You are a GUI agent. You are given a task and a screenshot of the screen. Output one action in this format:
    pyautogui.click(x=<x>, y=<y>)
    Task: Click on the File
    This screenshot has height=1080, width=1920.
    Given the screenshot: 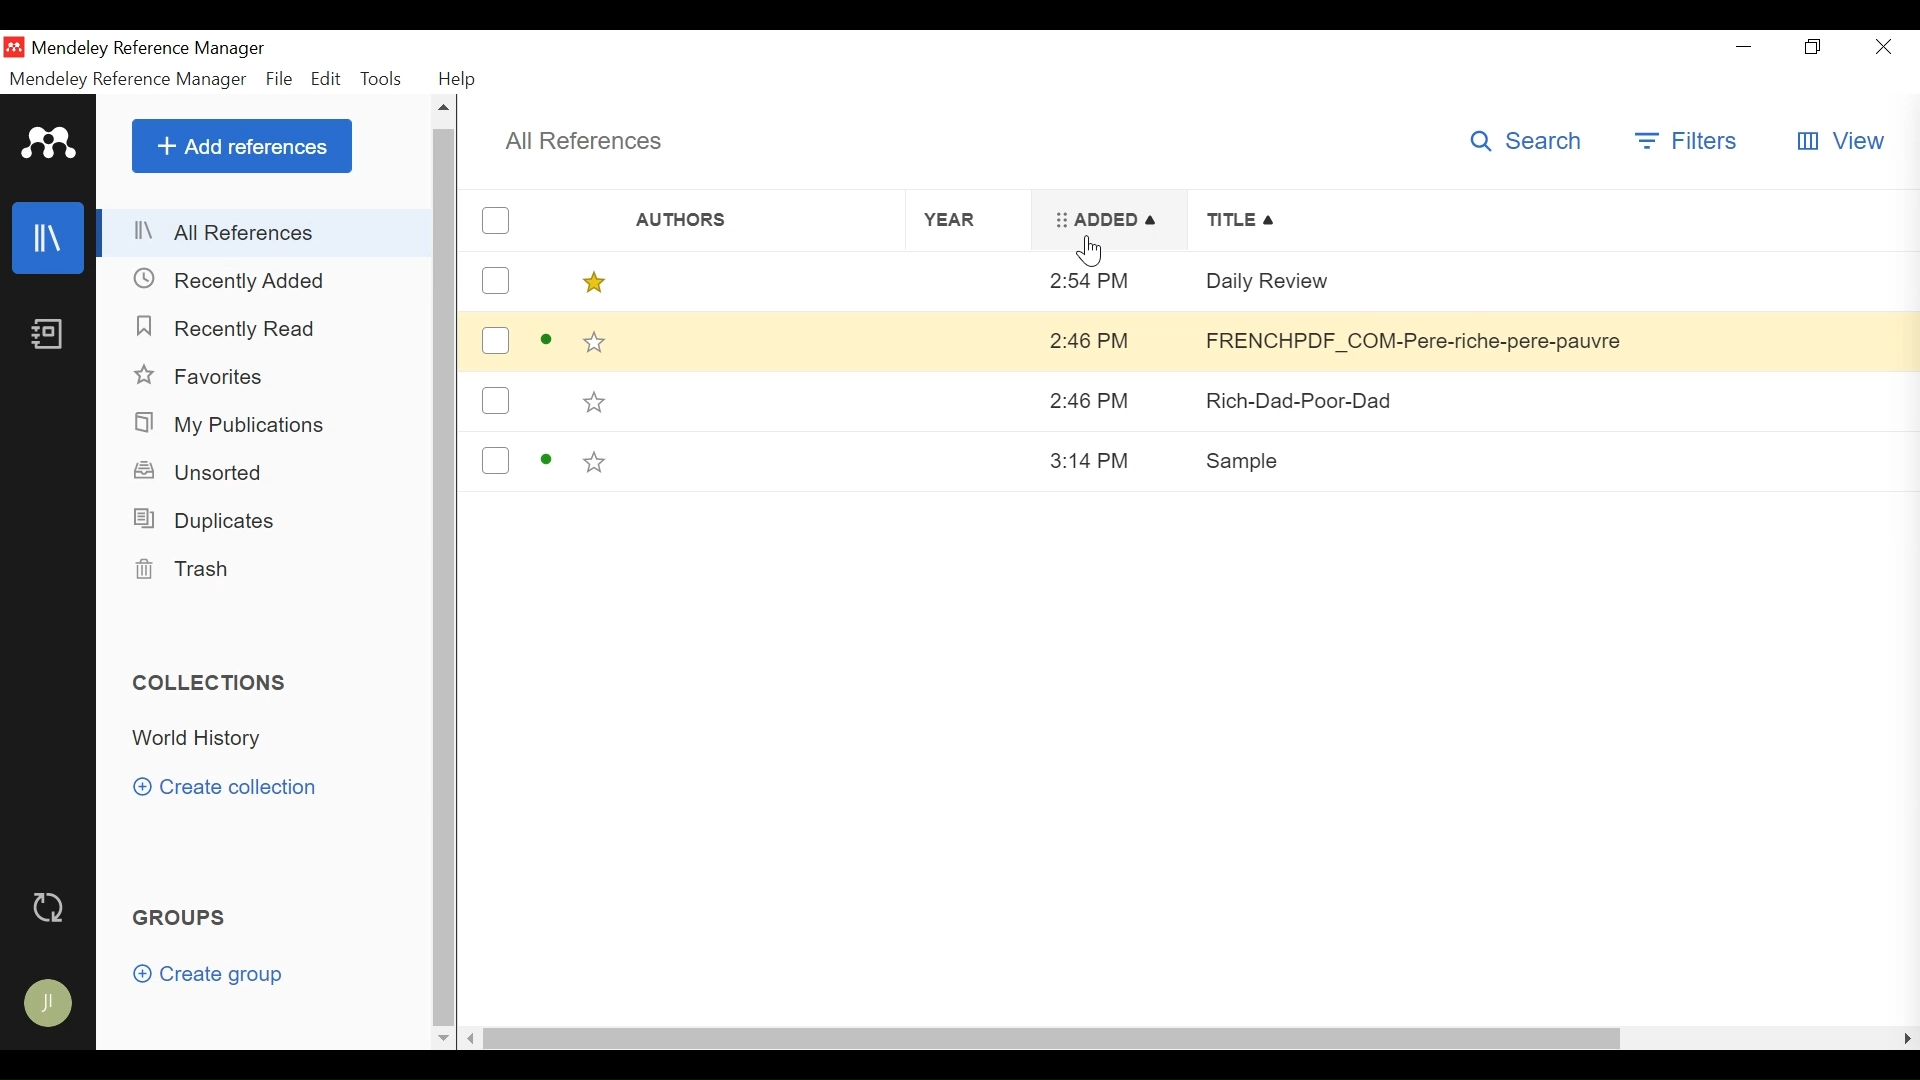 What is the action you would take?
    pyautogui.click(x=279, y=79)
    